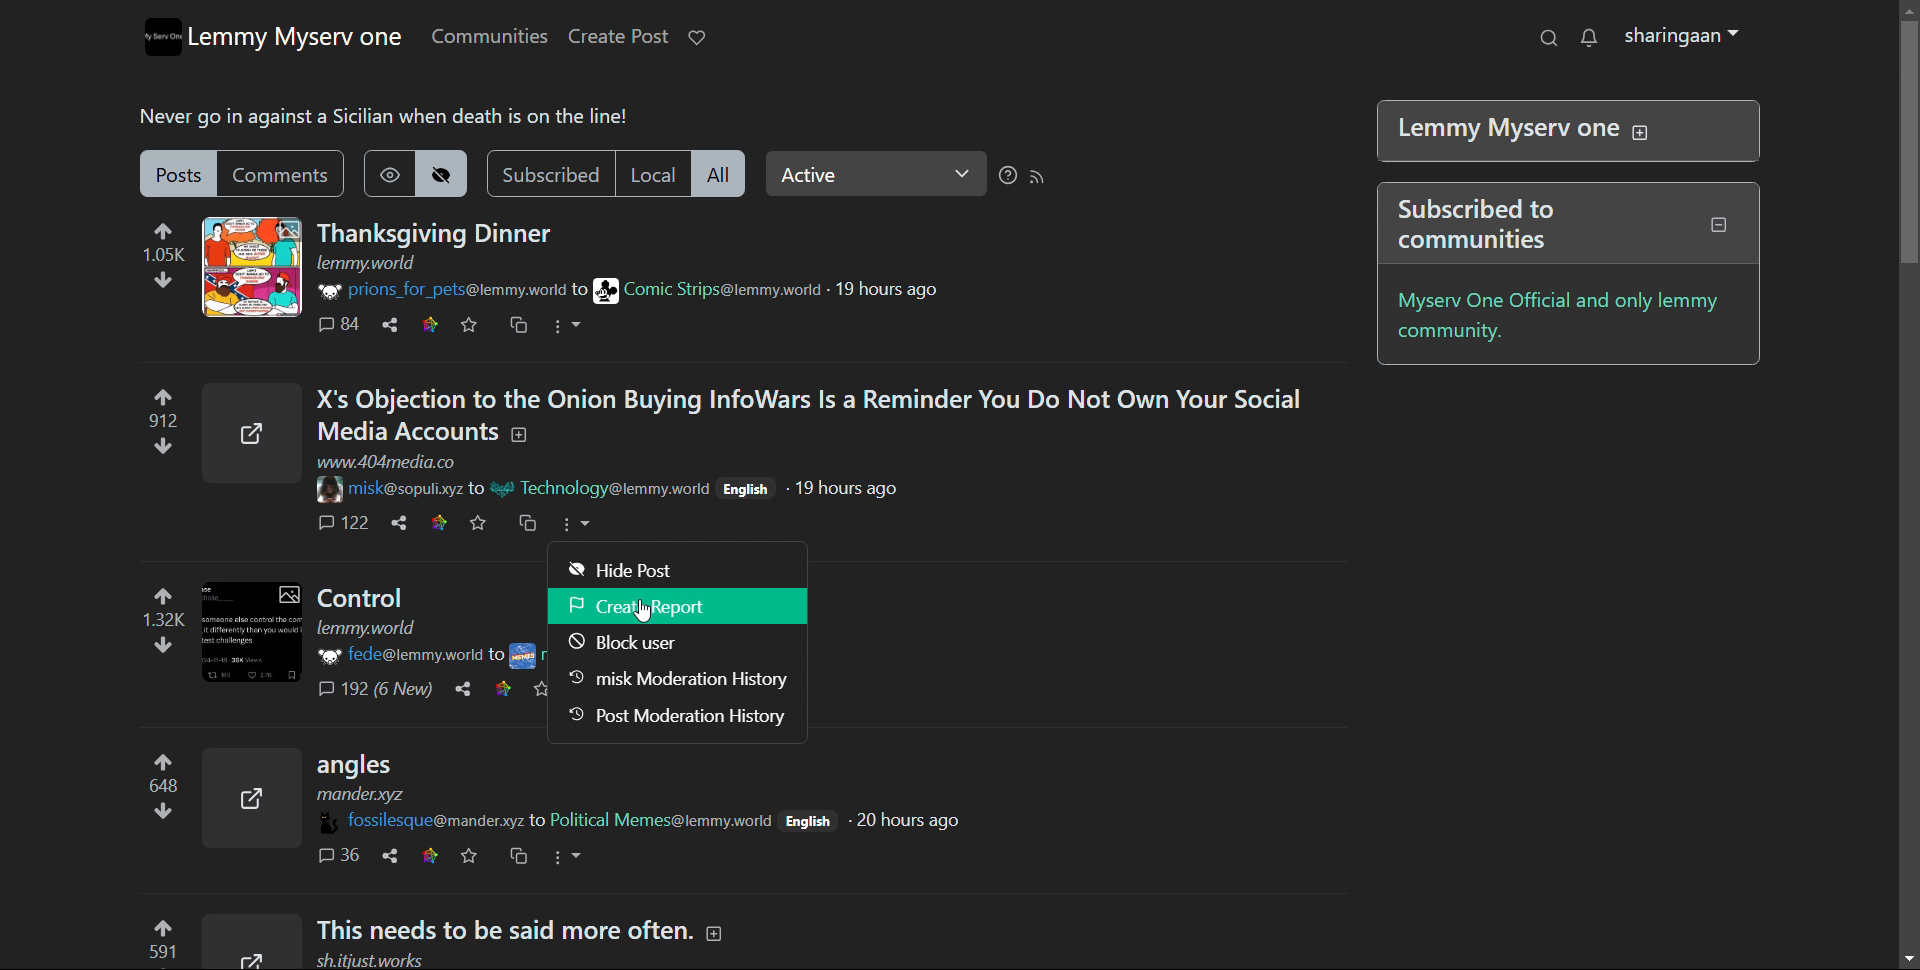  I want to click on link, so click(500, 688).